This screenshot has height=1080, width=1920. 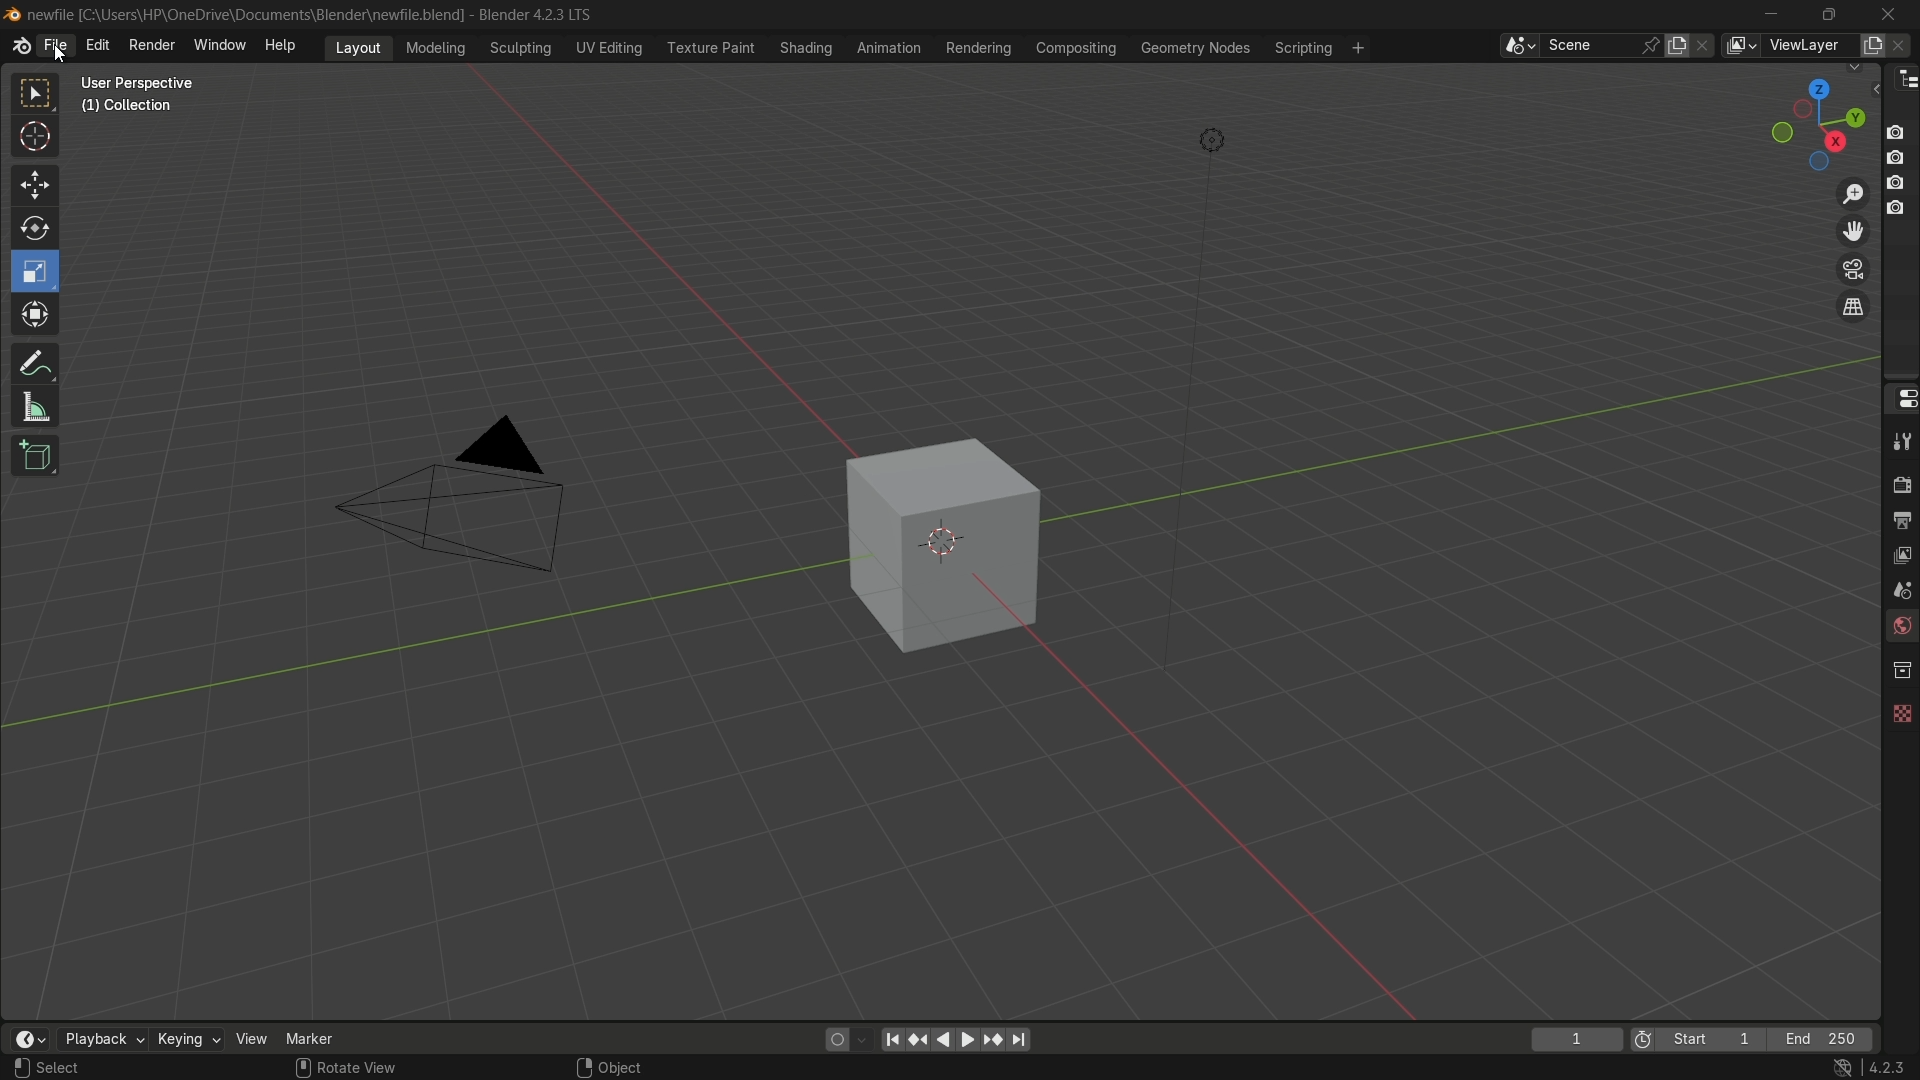 I want to click on current frame, so click(x=1575, y=1039).